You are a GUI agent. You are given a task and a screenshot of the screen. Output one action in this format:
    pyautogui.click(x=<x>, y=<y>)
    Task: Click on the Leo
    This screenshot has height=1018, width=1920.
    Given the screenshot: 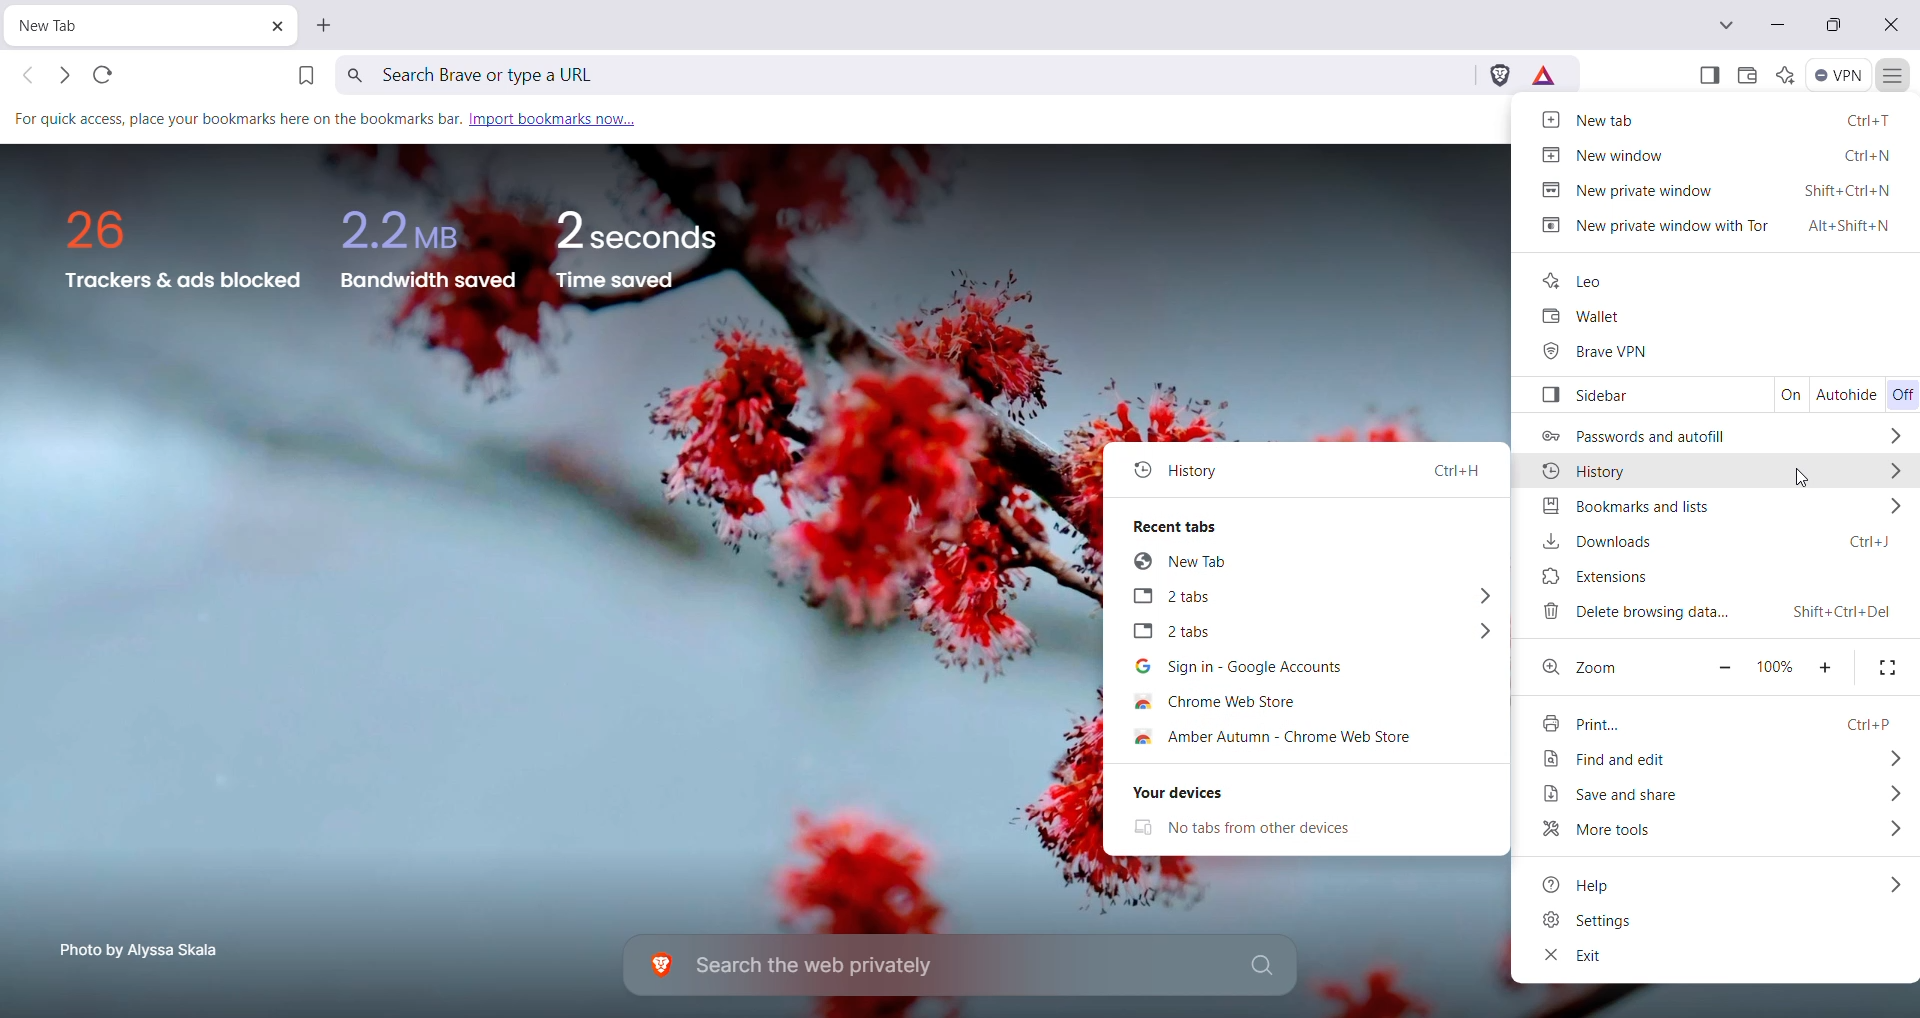 What is the action you would take?
    pyautogui.click(x=1579, y=281)
    